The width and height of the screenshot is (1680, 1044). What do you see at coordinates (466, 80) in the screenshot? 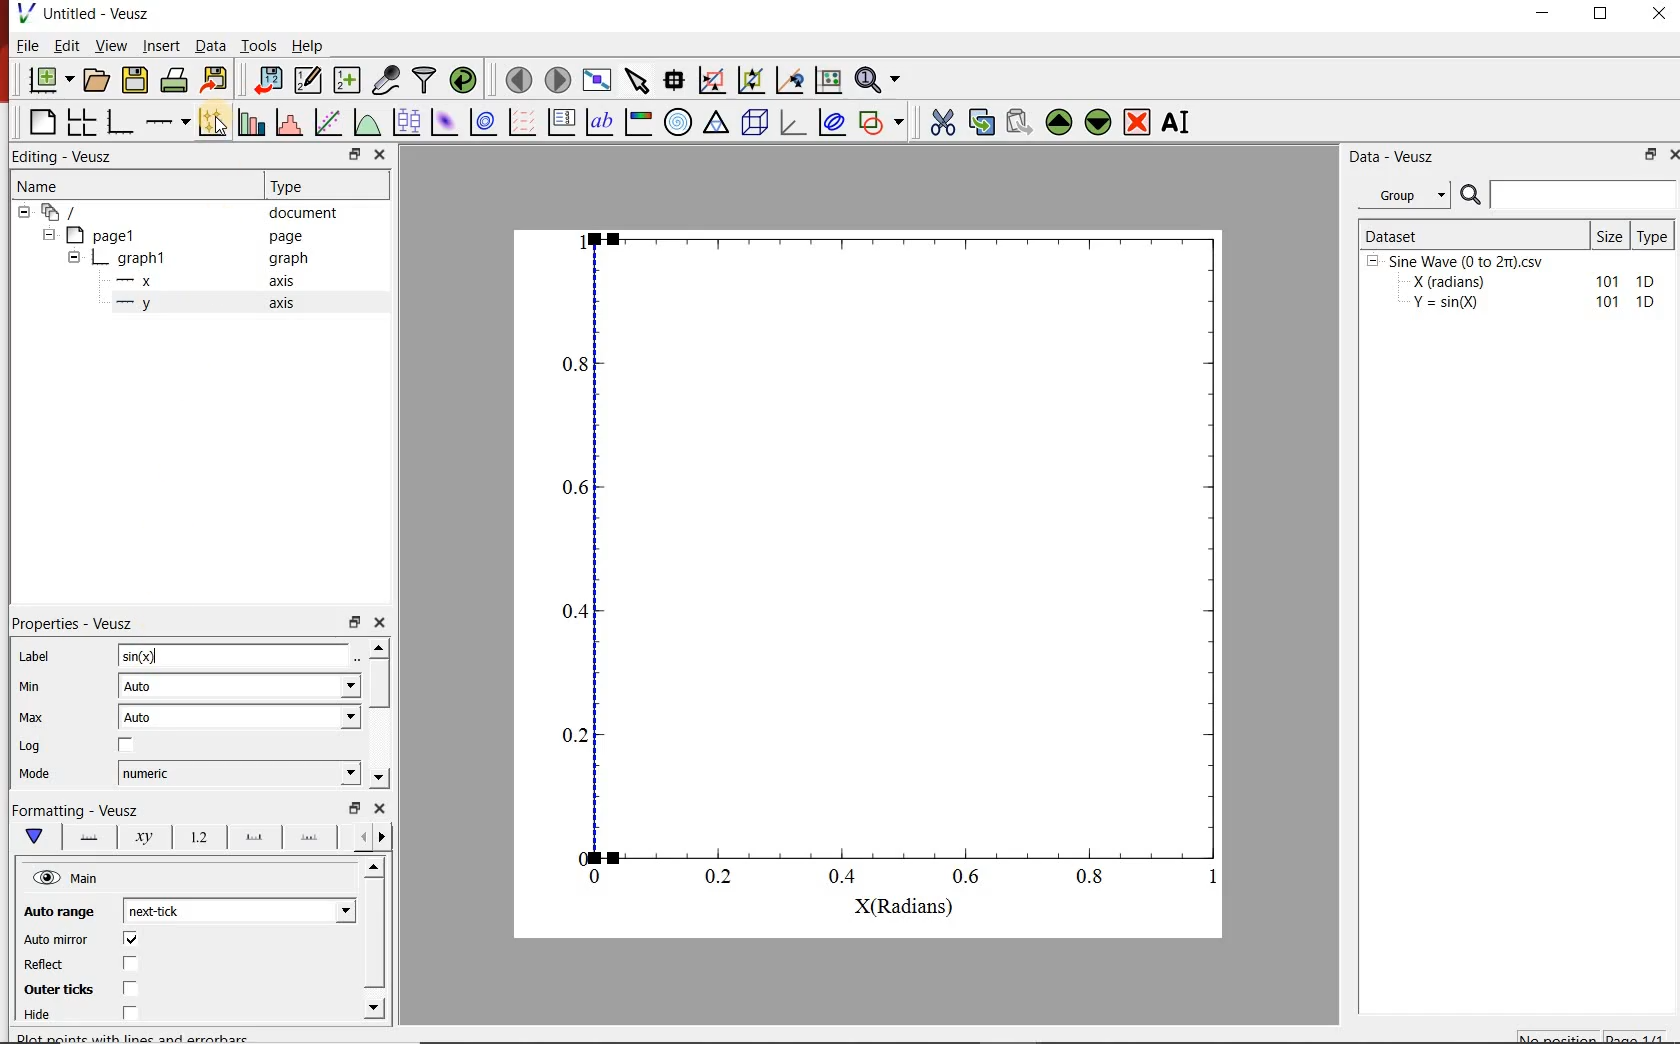
I see `reload linked datasets` at bounding box center [466, 80].